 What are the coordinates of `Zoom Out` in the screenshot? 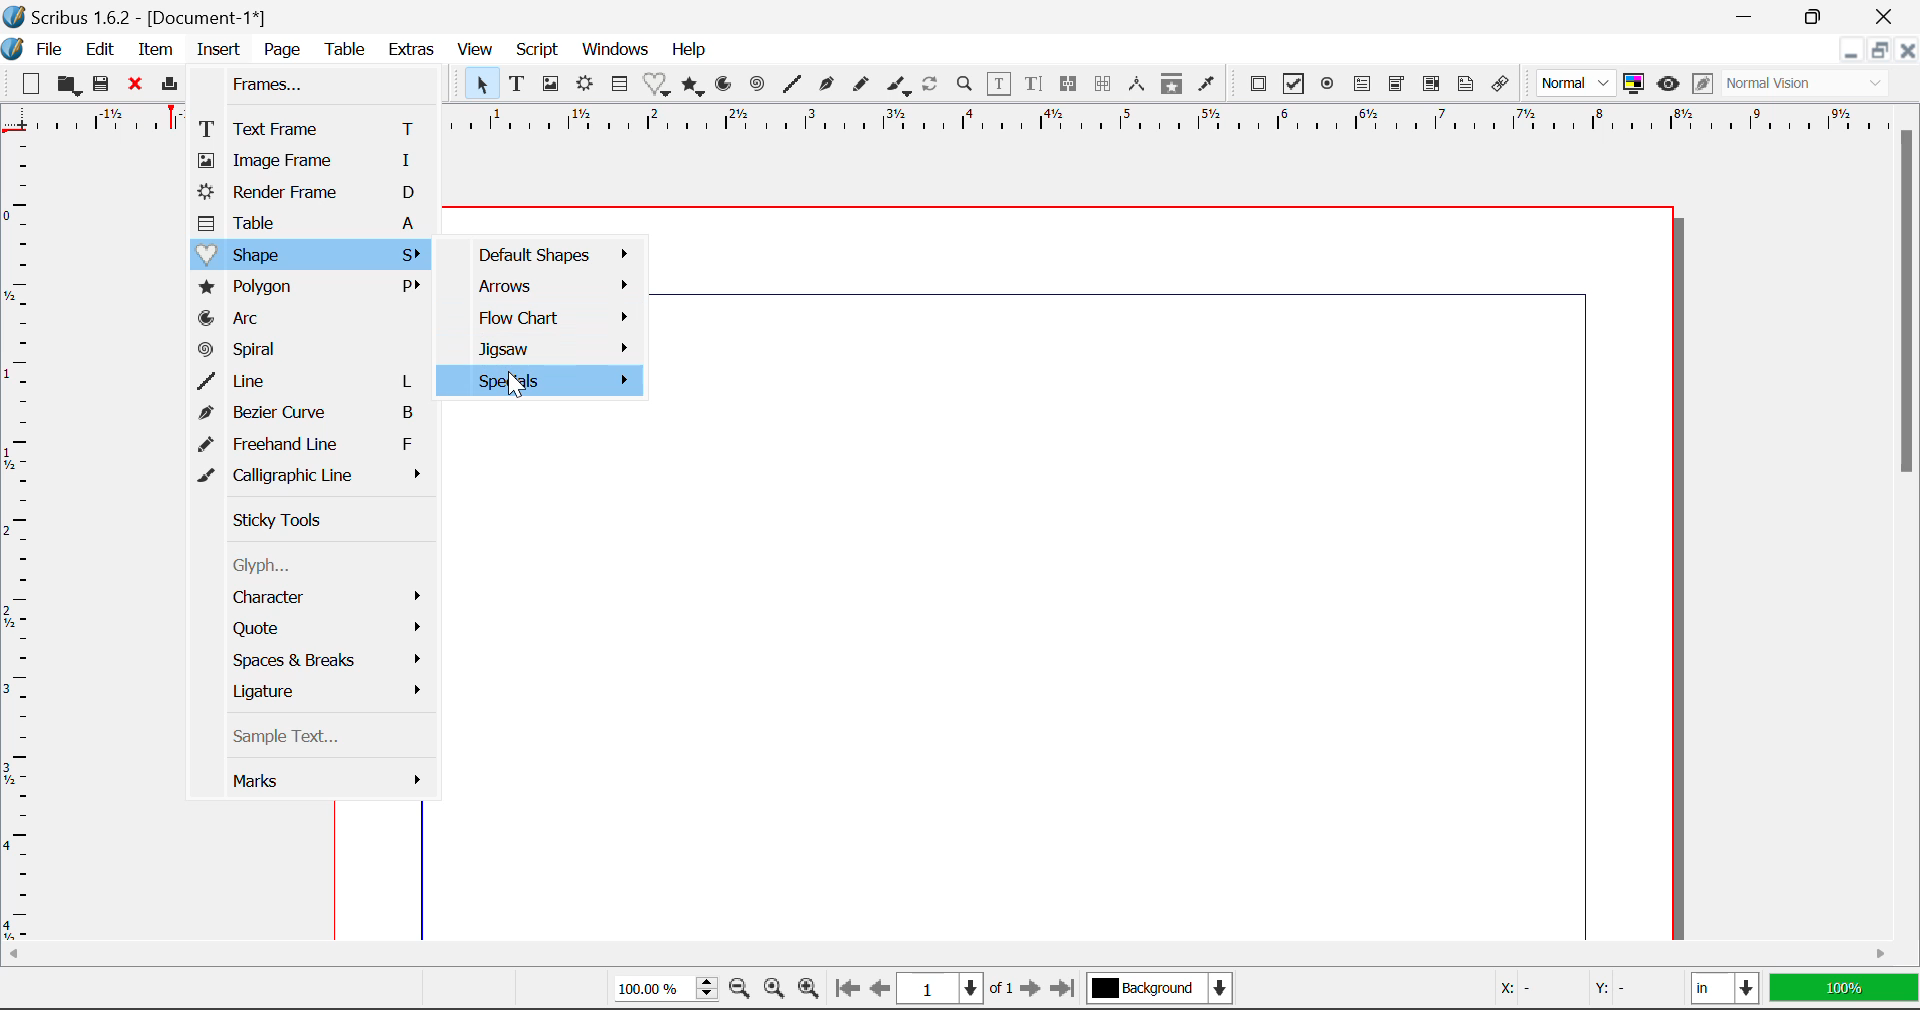 It's located at (740, 990).